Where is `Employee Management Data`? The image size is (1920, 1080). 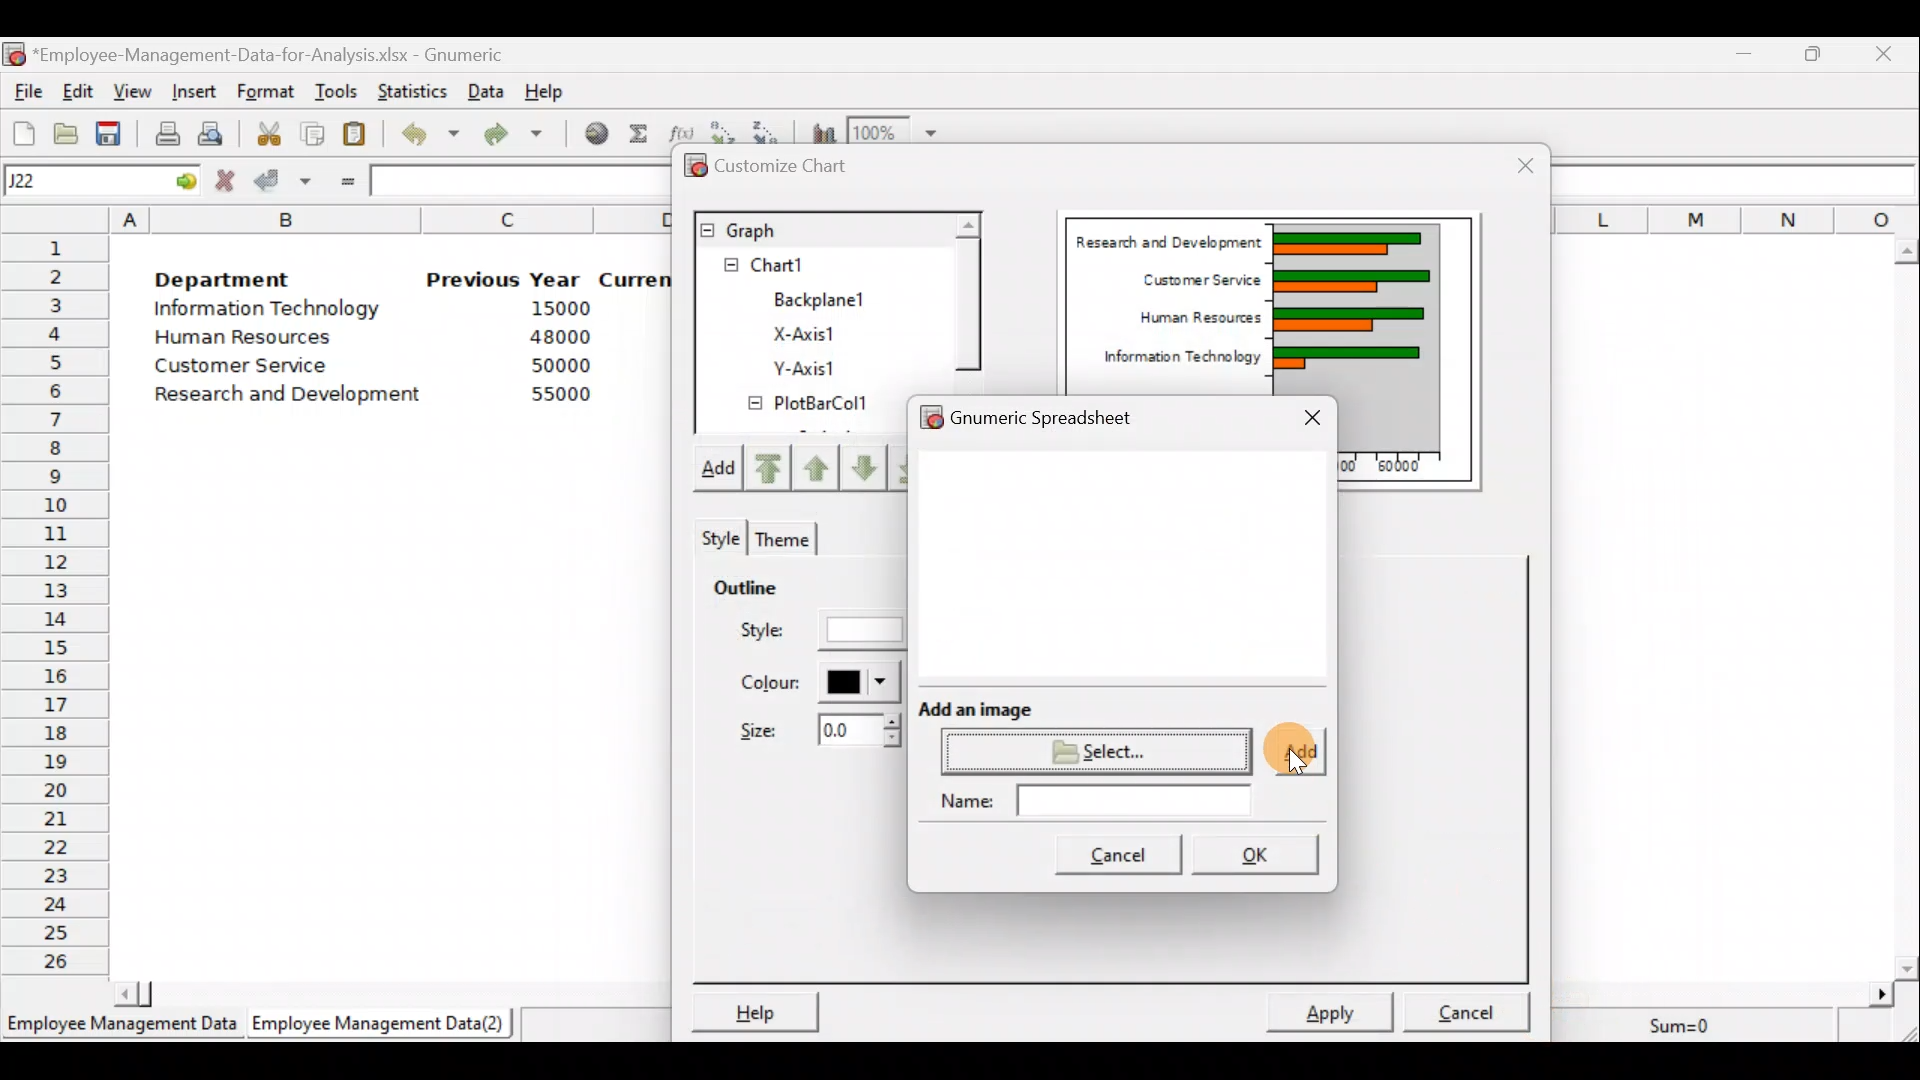
Employee Management Data is located at coordinates (119, 1026).